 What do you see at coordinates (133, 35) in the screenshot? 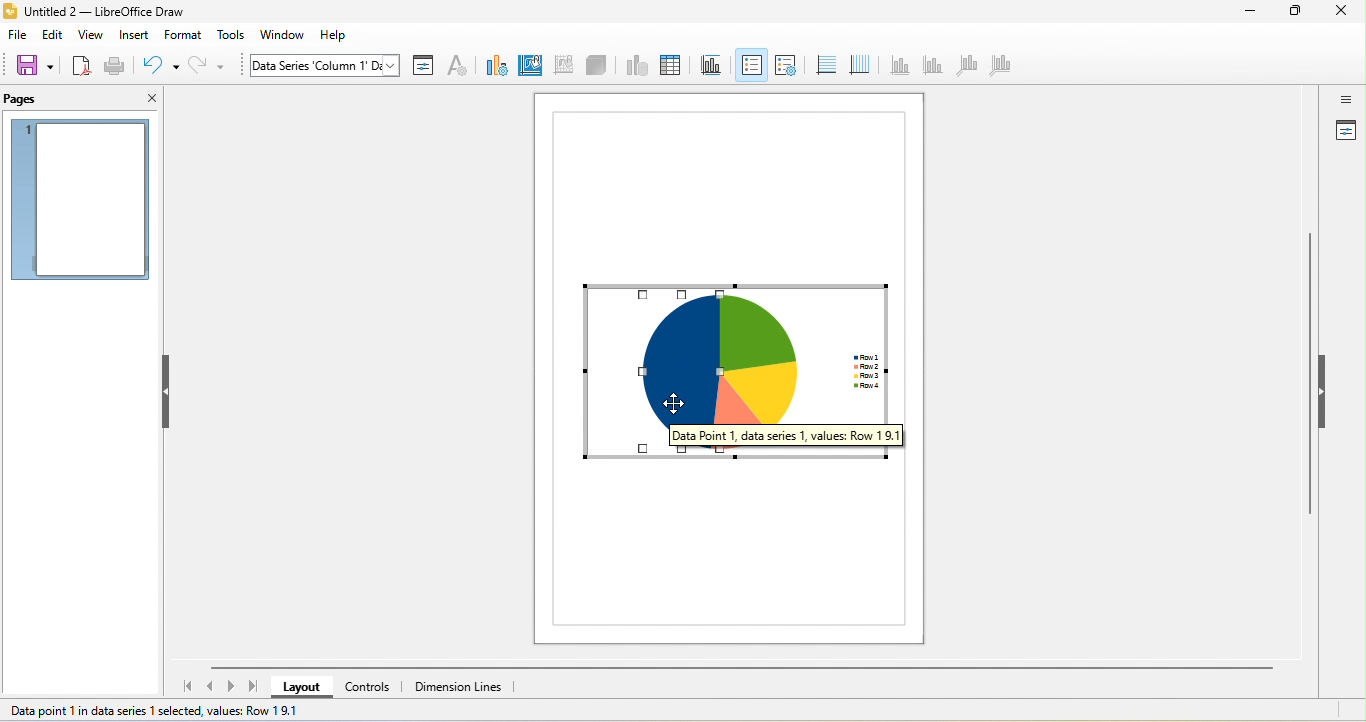
I see `insert` at bounding box center [133, 35].